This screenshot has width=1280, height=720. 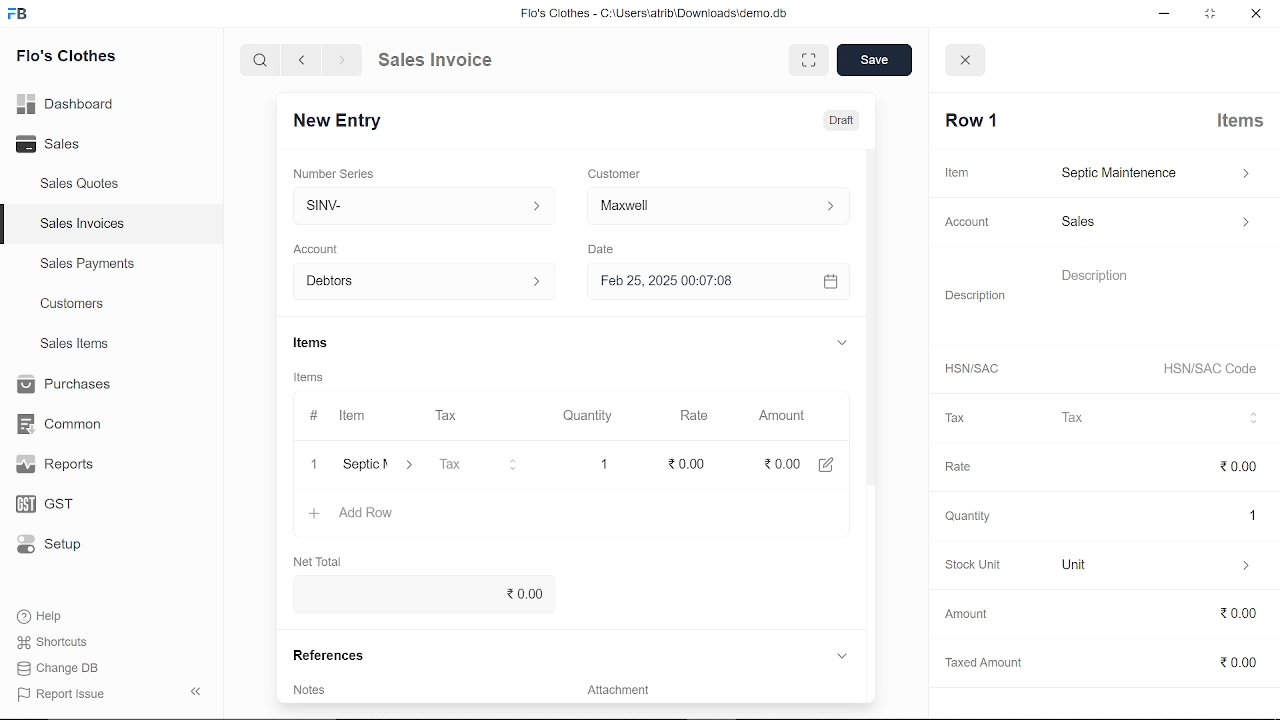 I want to click on Net Total, so click(x=323, y=559).